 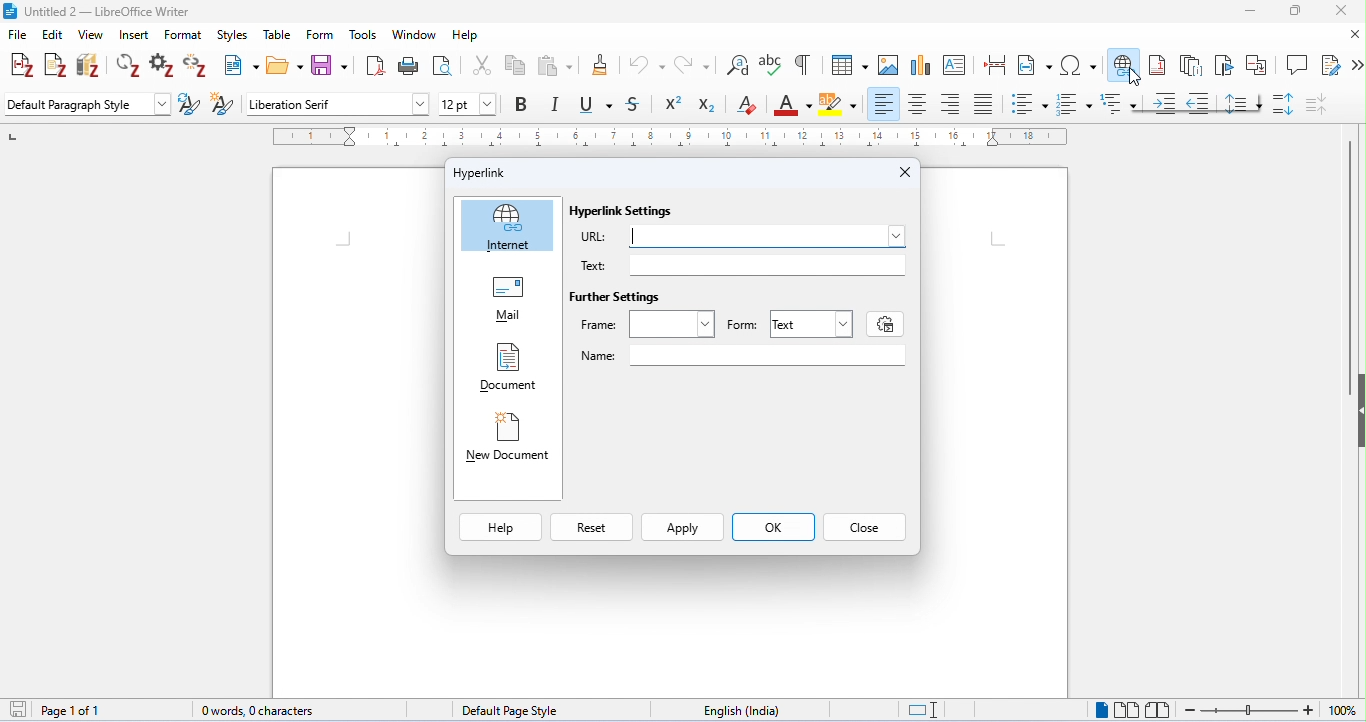 What do you see at coordinates (275, 33) in the screenshot?
I see `table` at bounding box center [275, 33].